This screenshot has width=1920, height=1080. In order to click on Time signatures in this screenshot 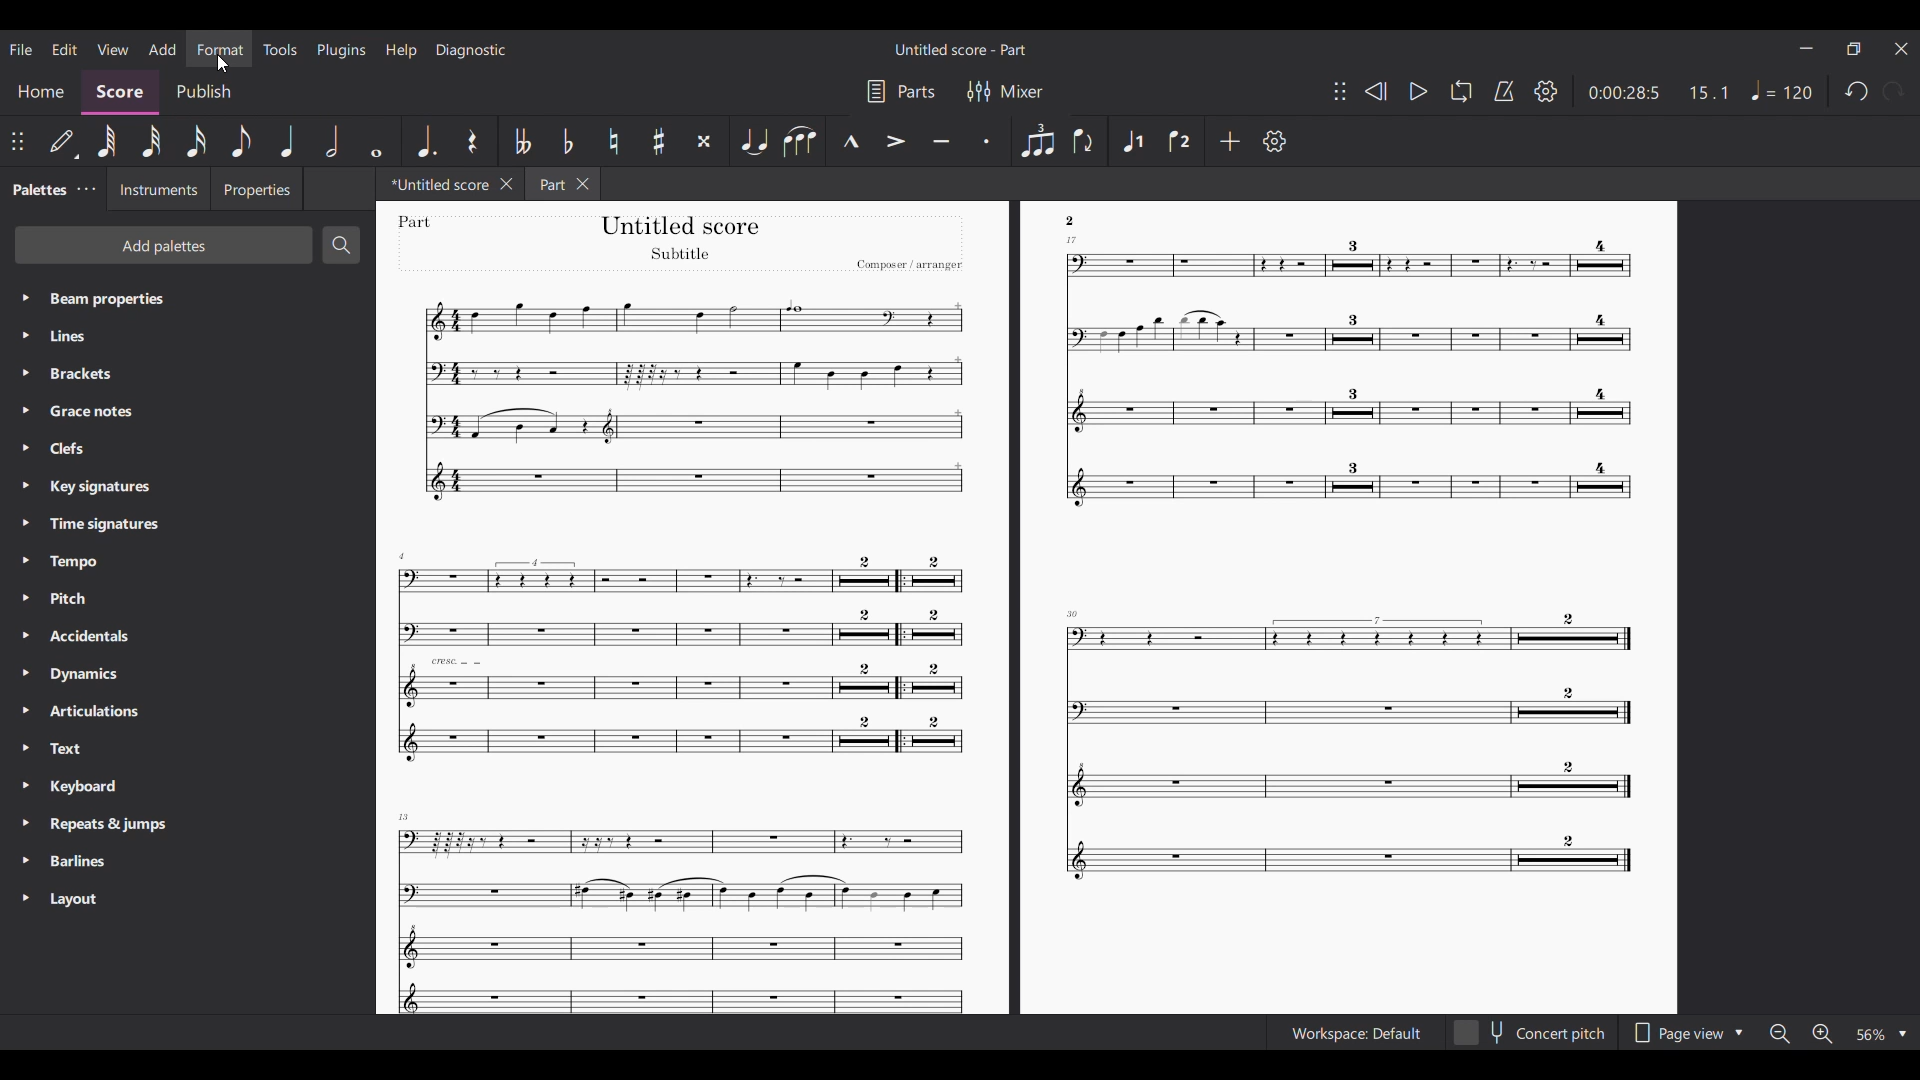, I will do `click(95, 526)`.